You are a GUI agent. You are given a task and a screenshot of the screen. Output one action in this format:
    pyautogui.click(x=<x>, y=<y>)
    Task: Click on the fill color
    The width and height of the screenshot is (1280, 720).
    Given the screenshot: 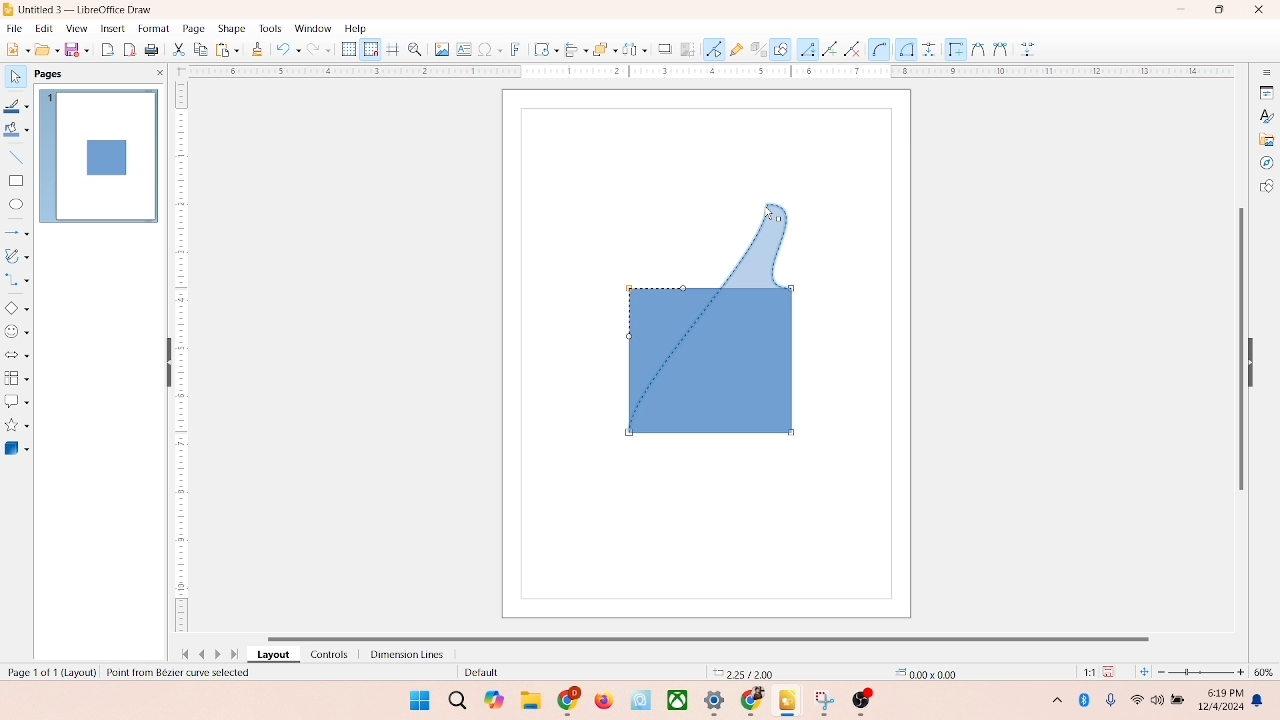 What is the action you would take?
    pyautogui.click(x=16, y=133)
    